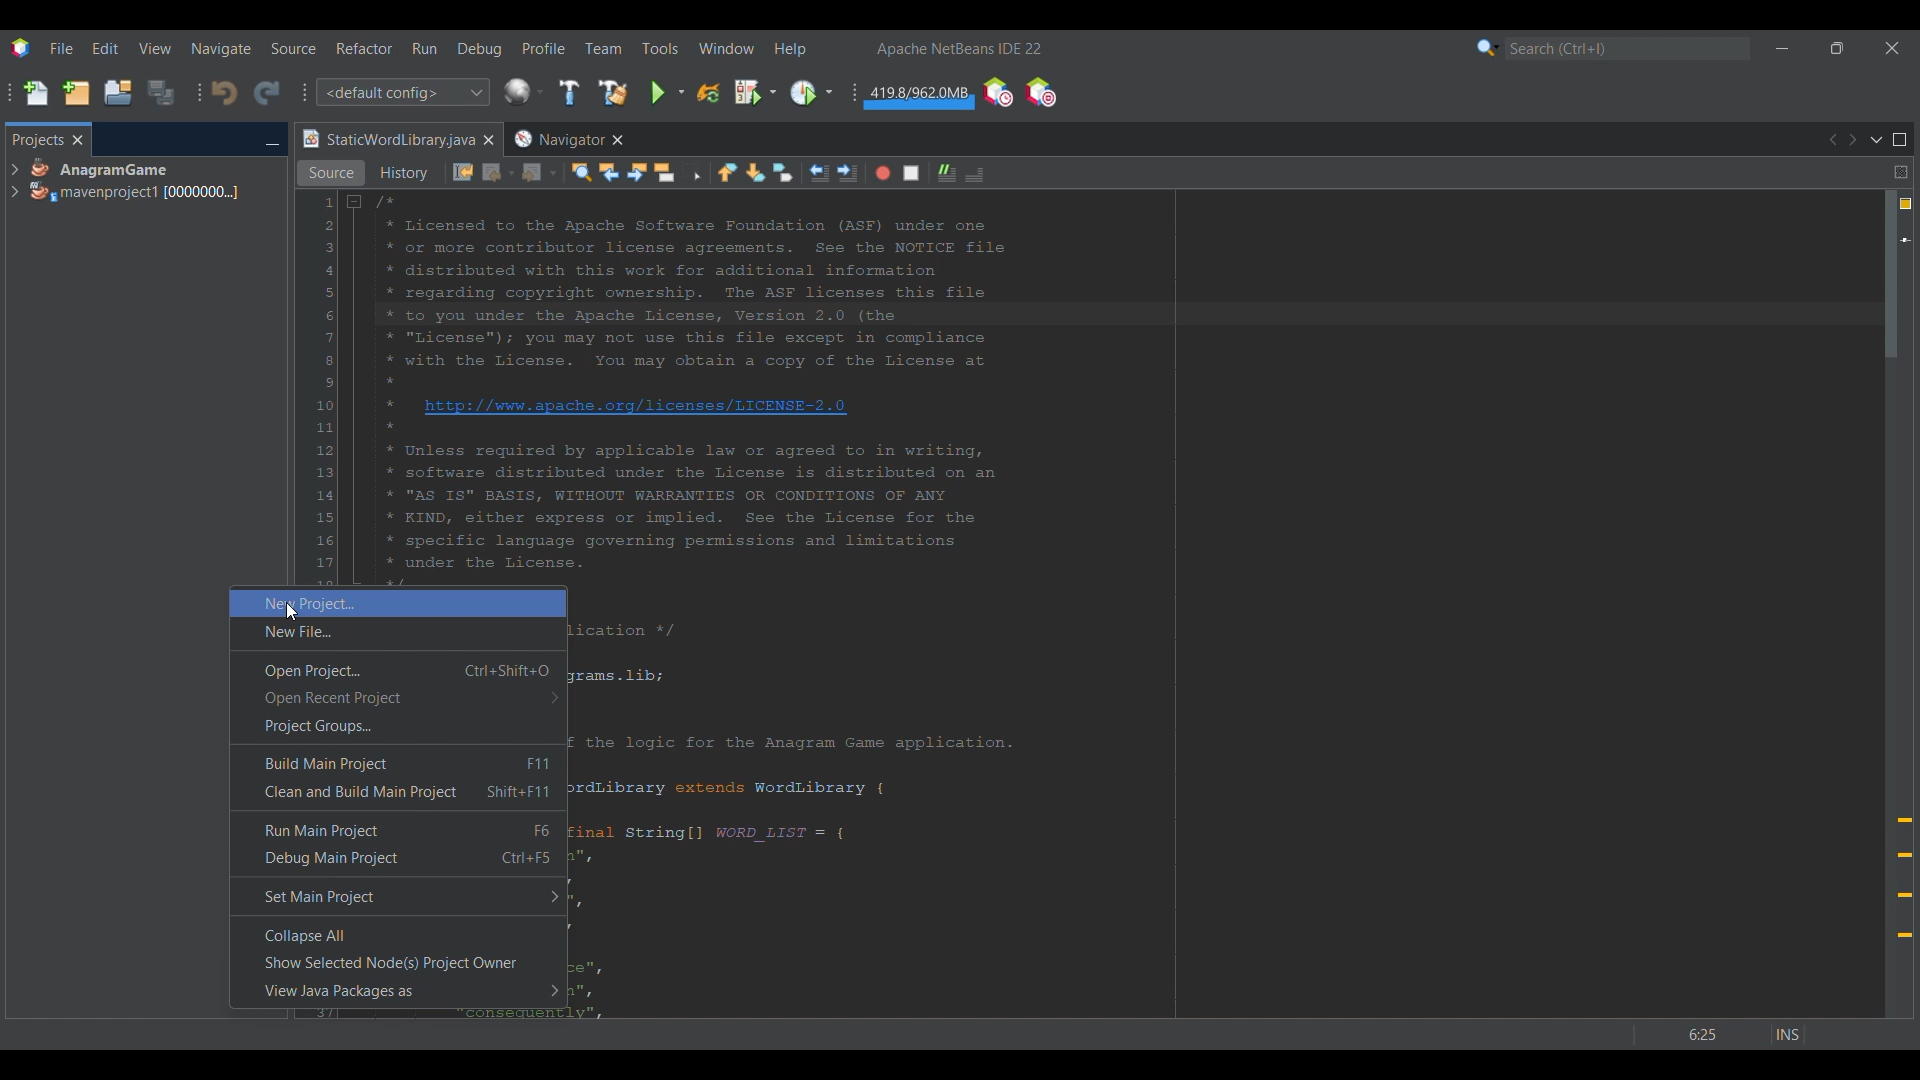  Describe the element at coordinates (105, 49) in the screenshot. I see `Edit menu` at that location.